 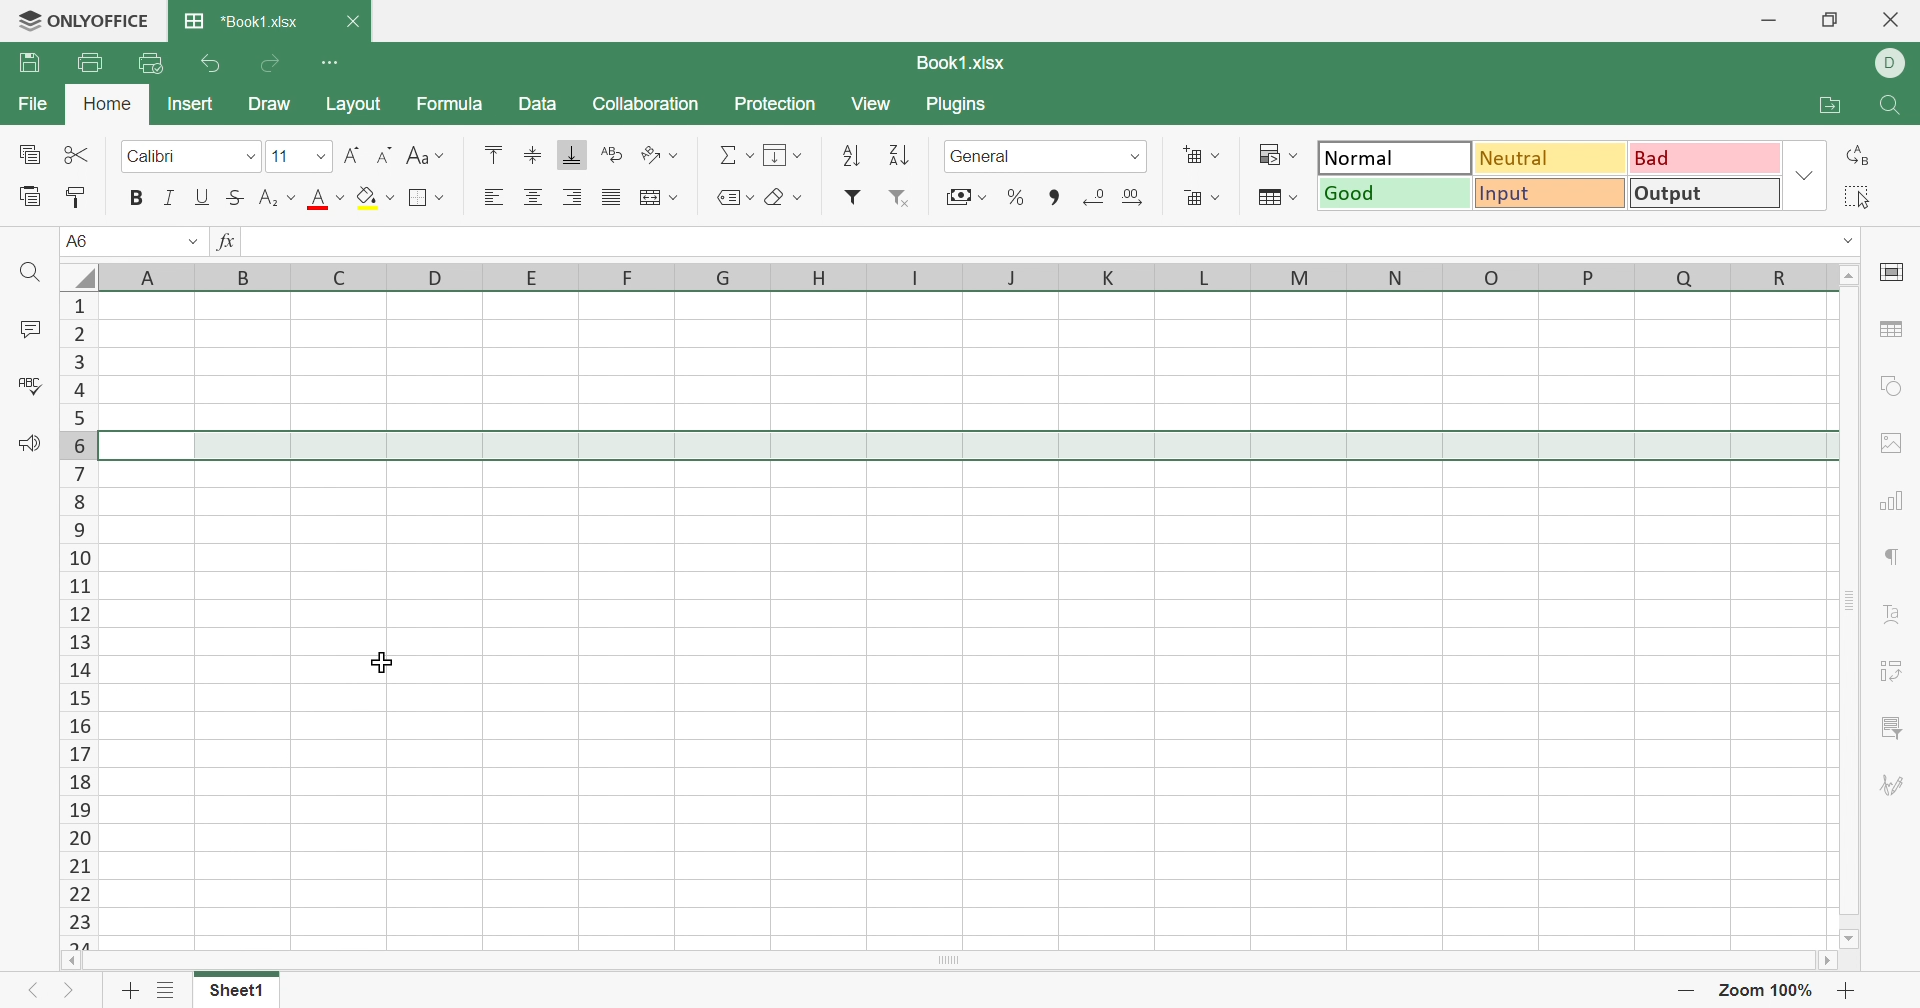 What do you see at coordinates (171, 197) in the screenshot?
I see `Italic` at bounding box center [171, 197].